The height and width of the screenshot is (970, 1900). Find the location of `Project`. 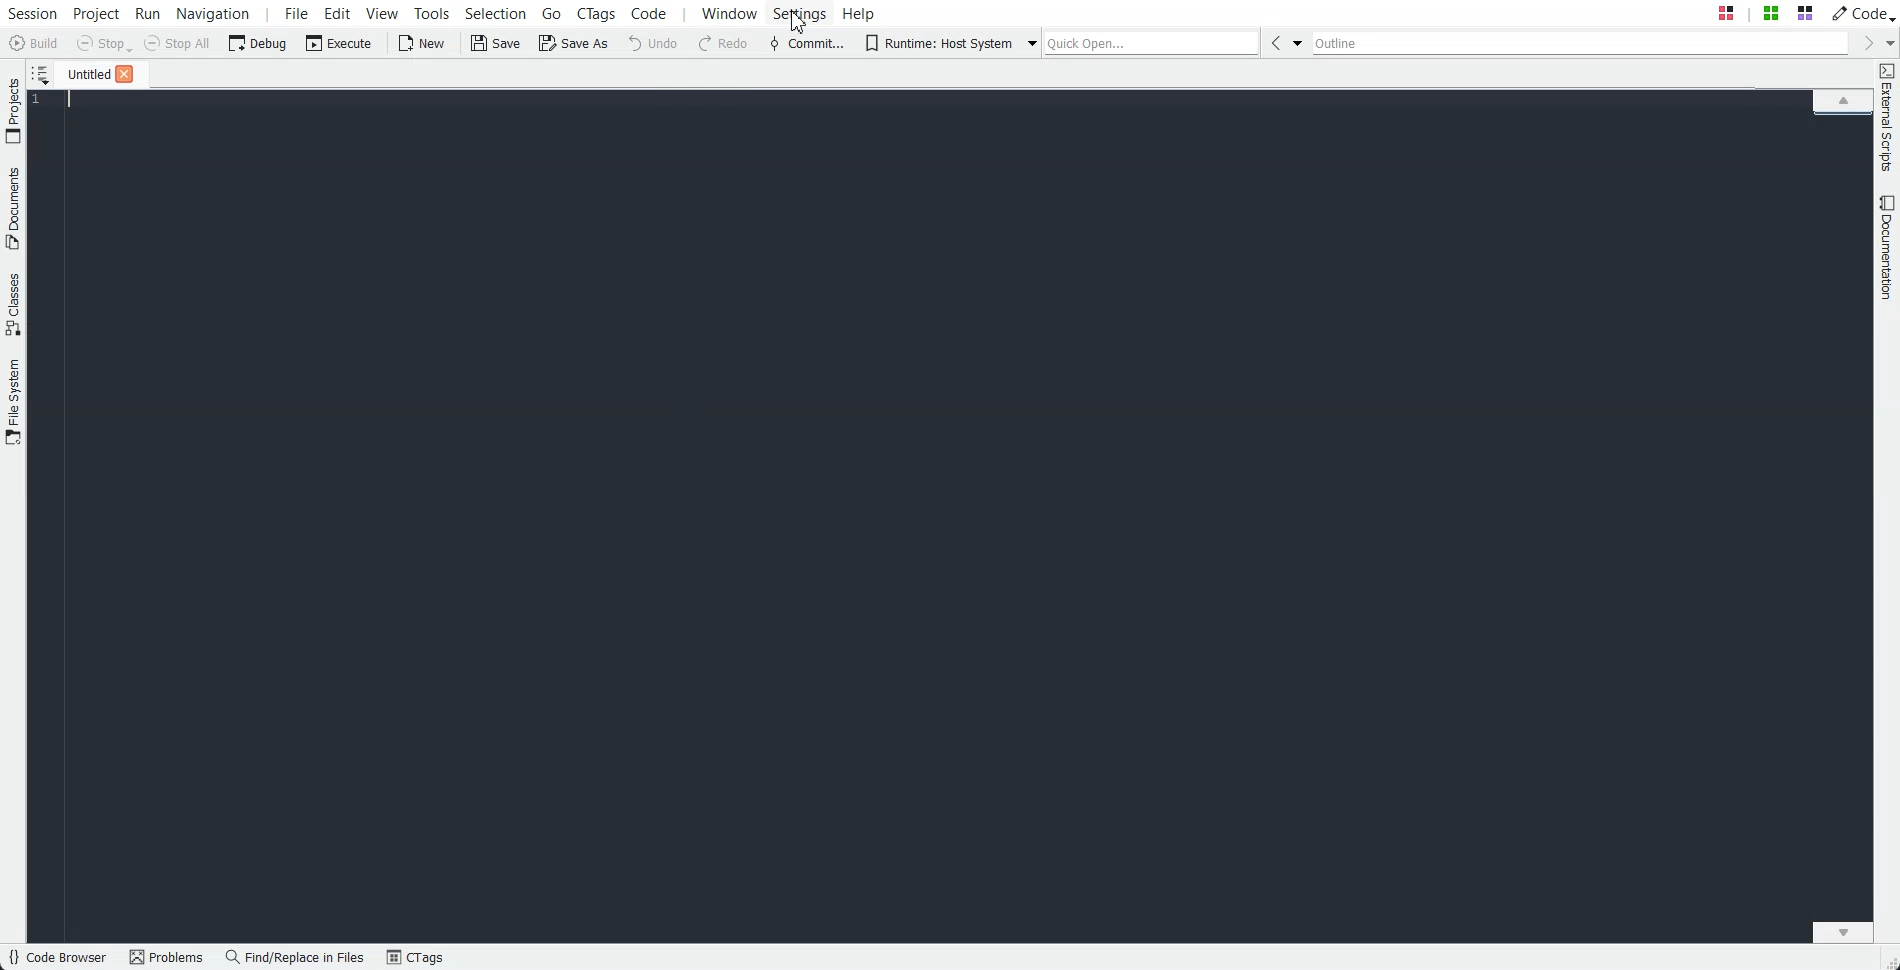

Project is located at coordinates (13, 110).